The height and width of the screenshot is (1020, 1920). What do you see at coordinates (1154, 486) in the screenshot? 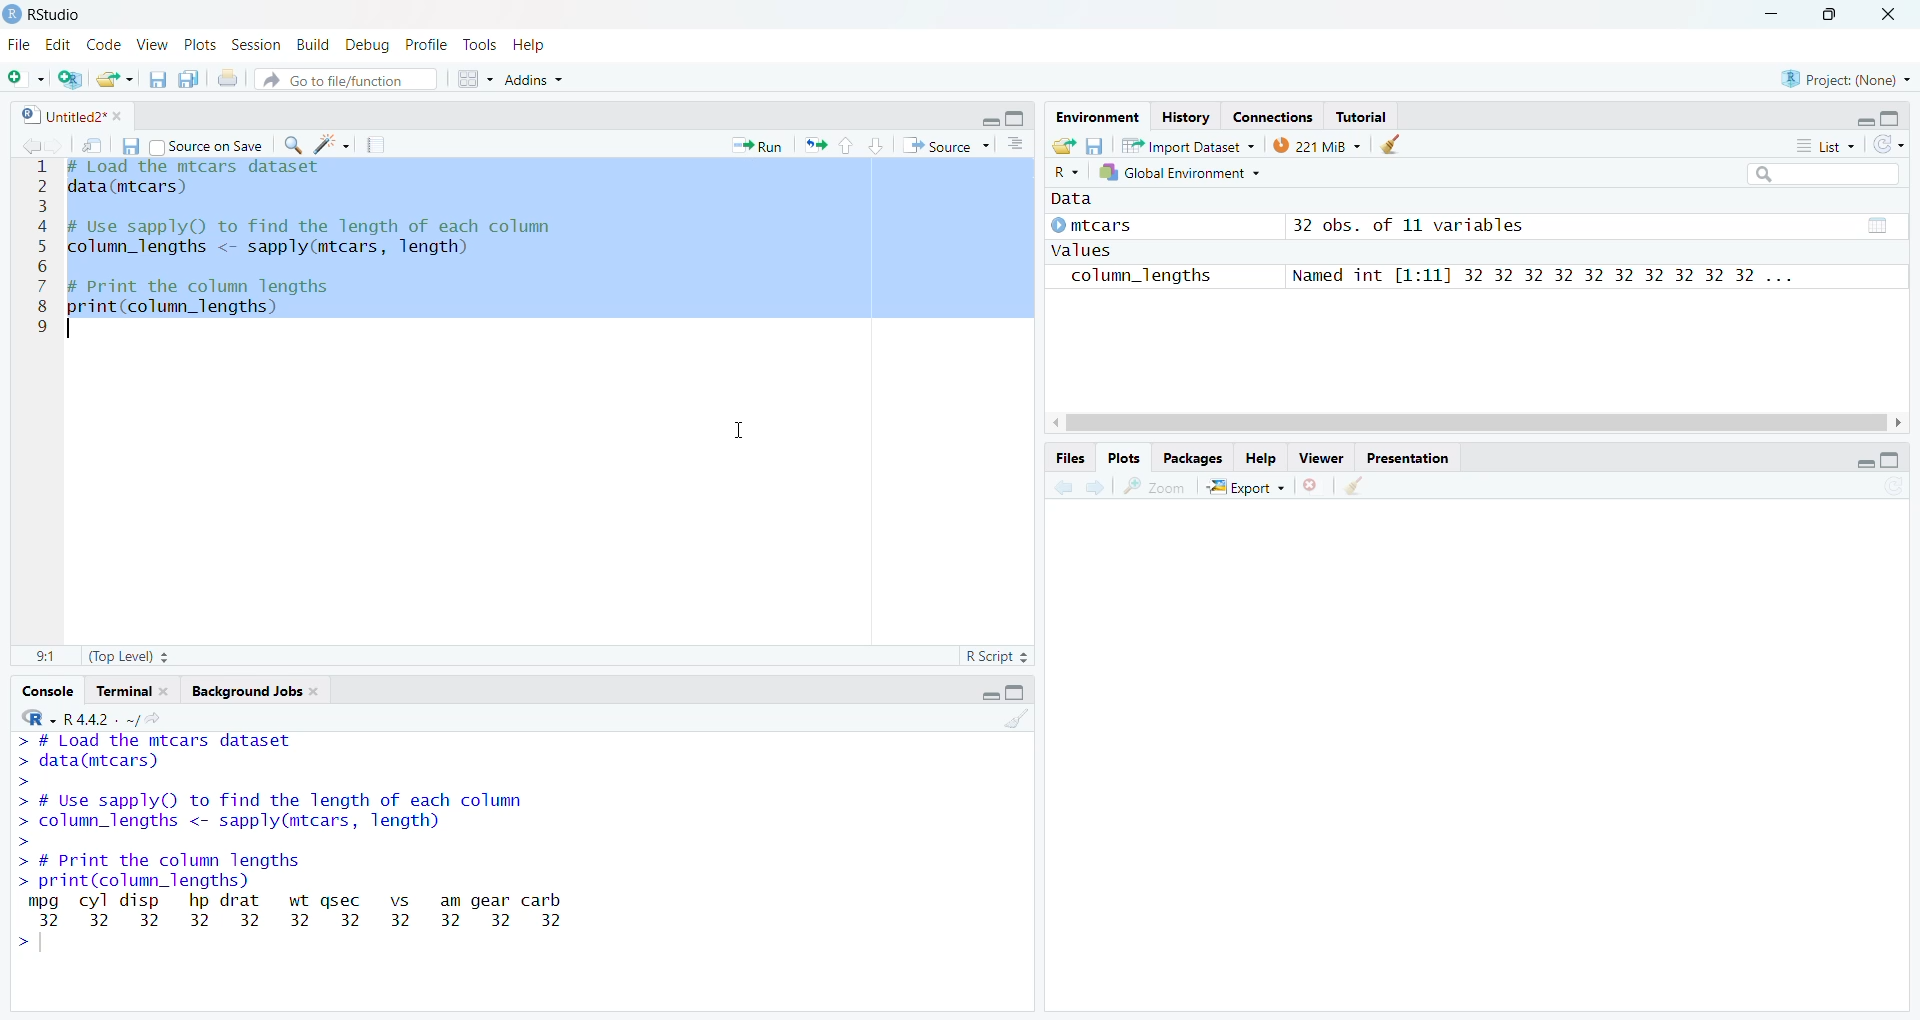
I see `Zoom` at bounding box center [1154, 486].